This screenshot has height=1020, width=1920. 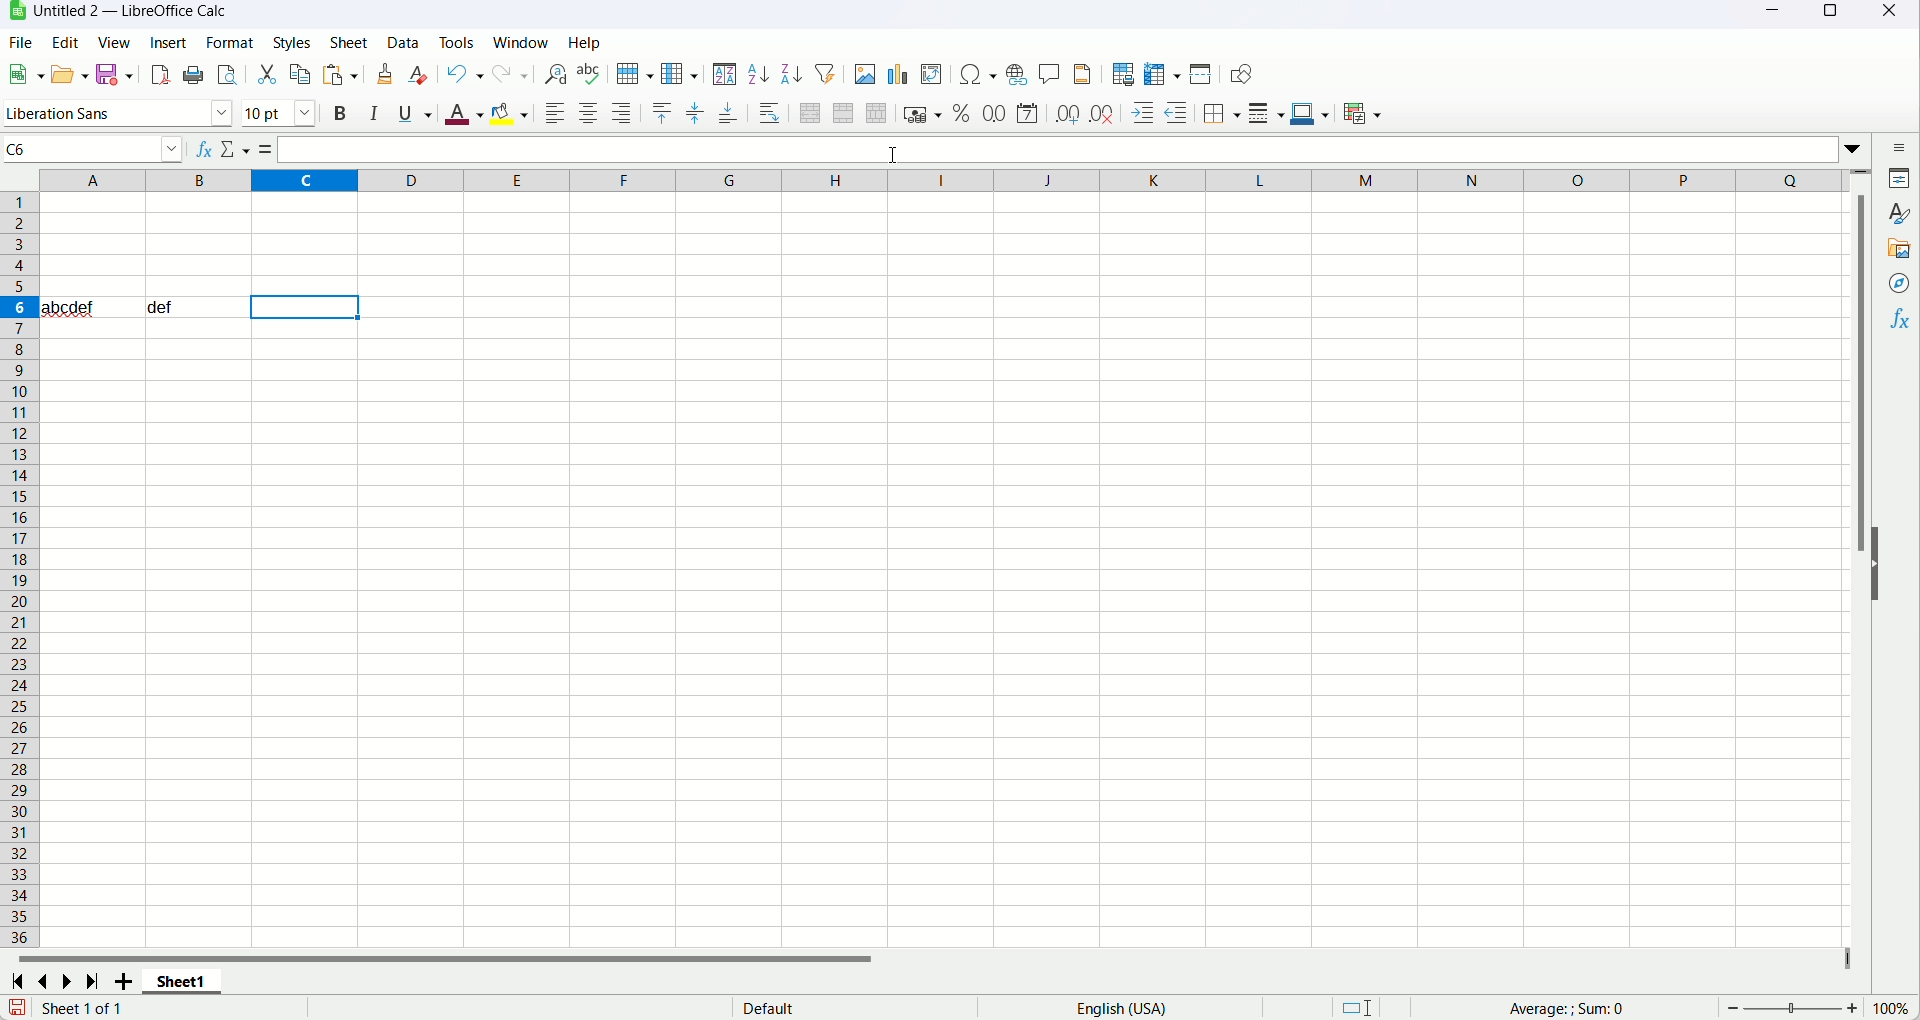 I want to click on insert special character, so click(x=978, y=74).